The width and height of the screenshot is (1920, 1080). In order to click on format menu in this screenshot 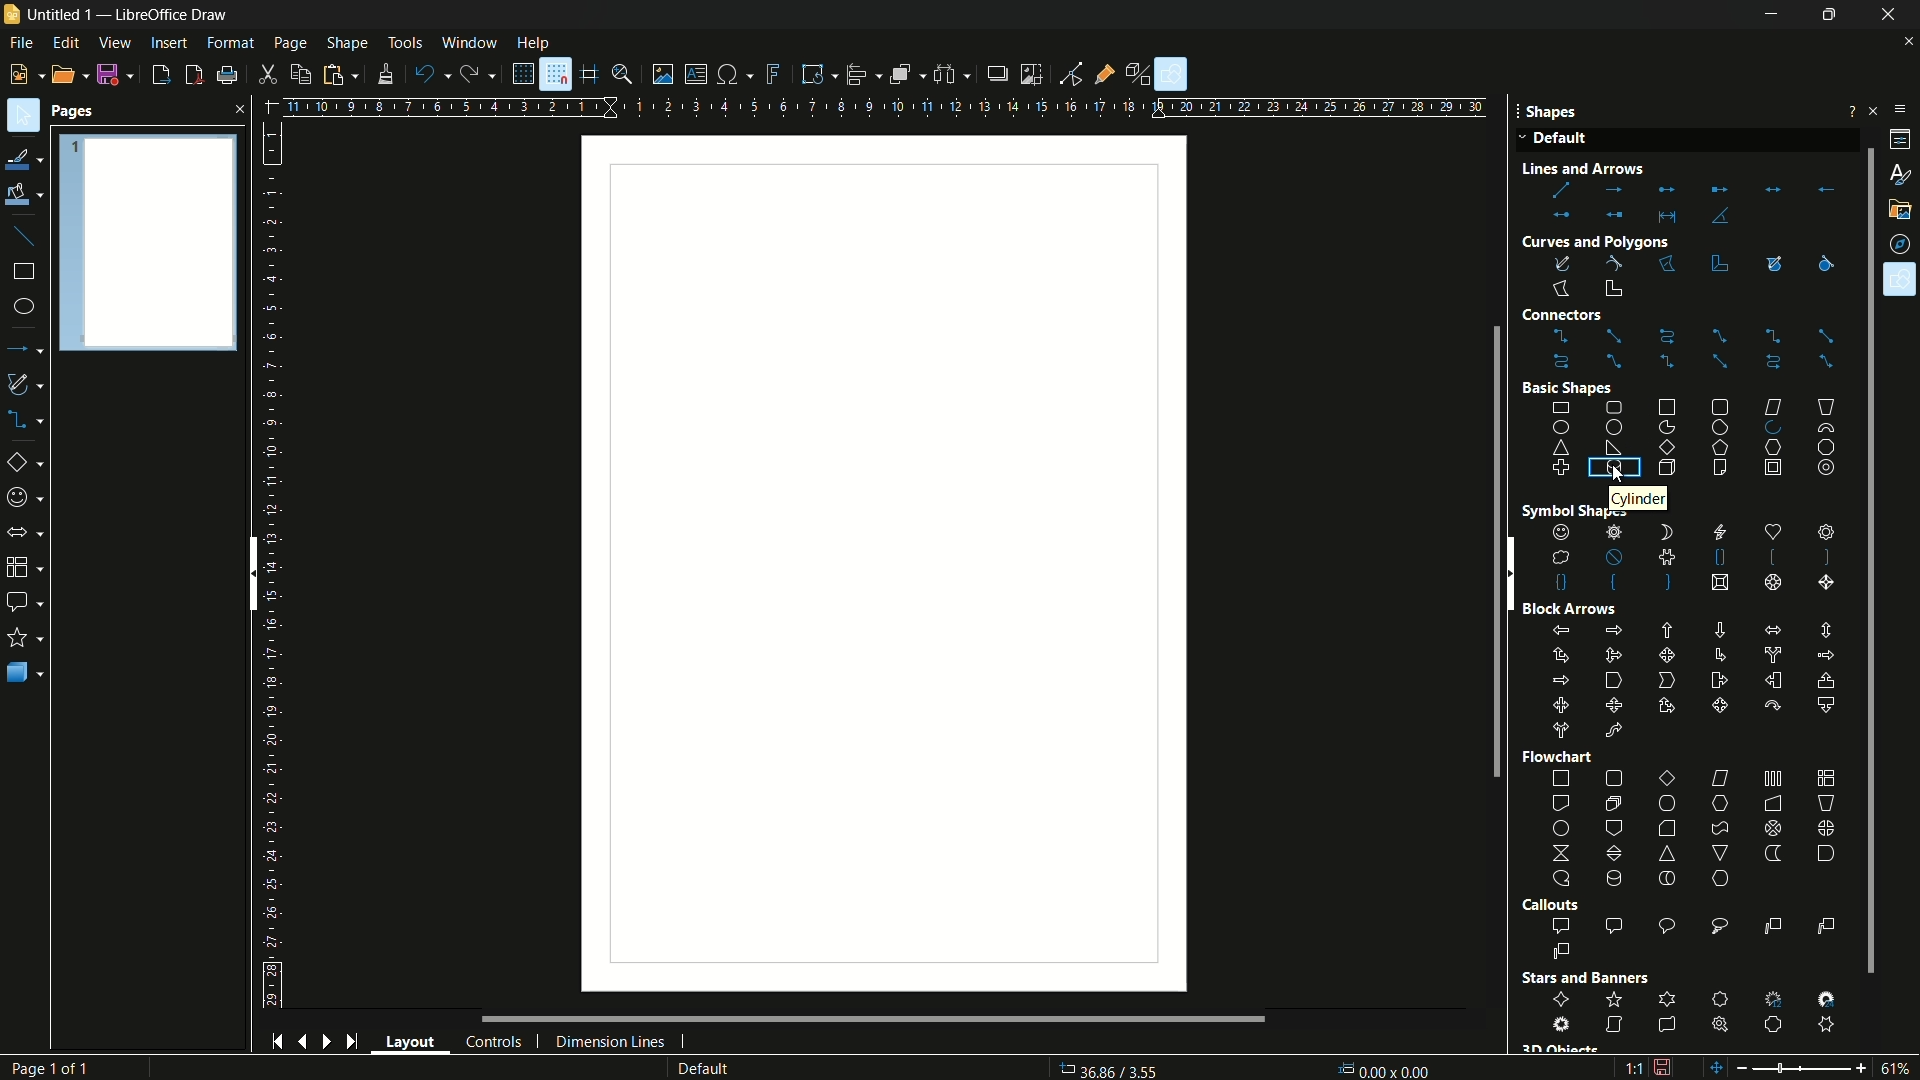, I will do `click(230, 43)`.